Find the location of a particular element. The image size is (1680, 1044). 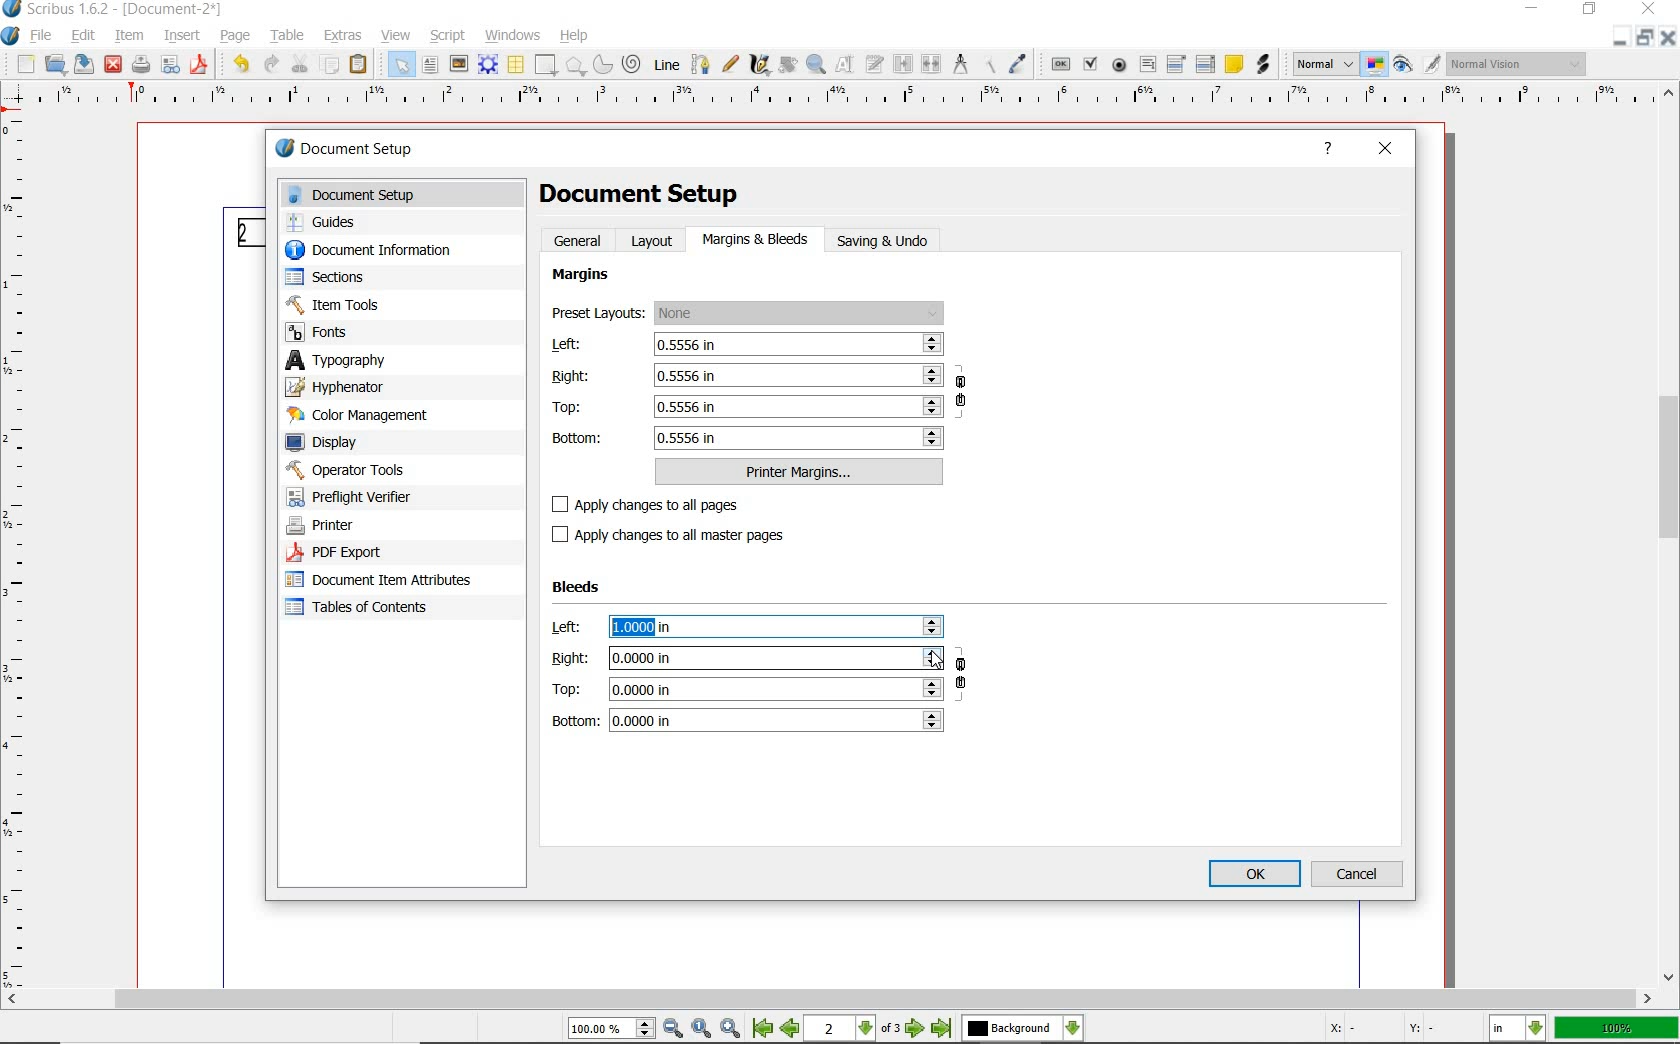

Zoom to 100% is located at coordinates (702, 1029).